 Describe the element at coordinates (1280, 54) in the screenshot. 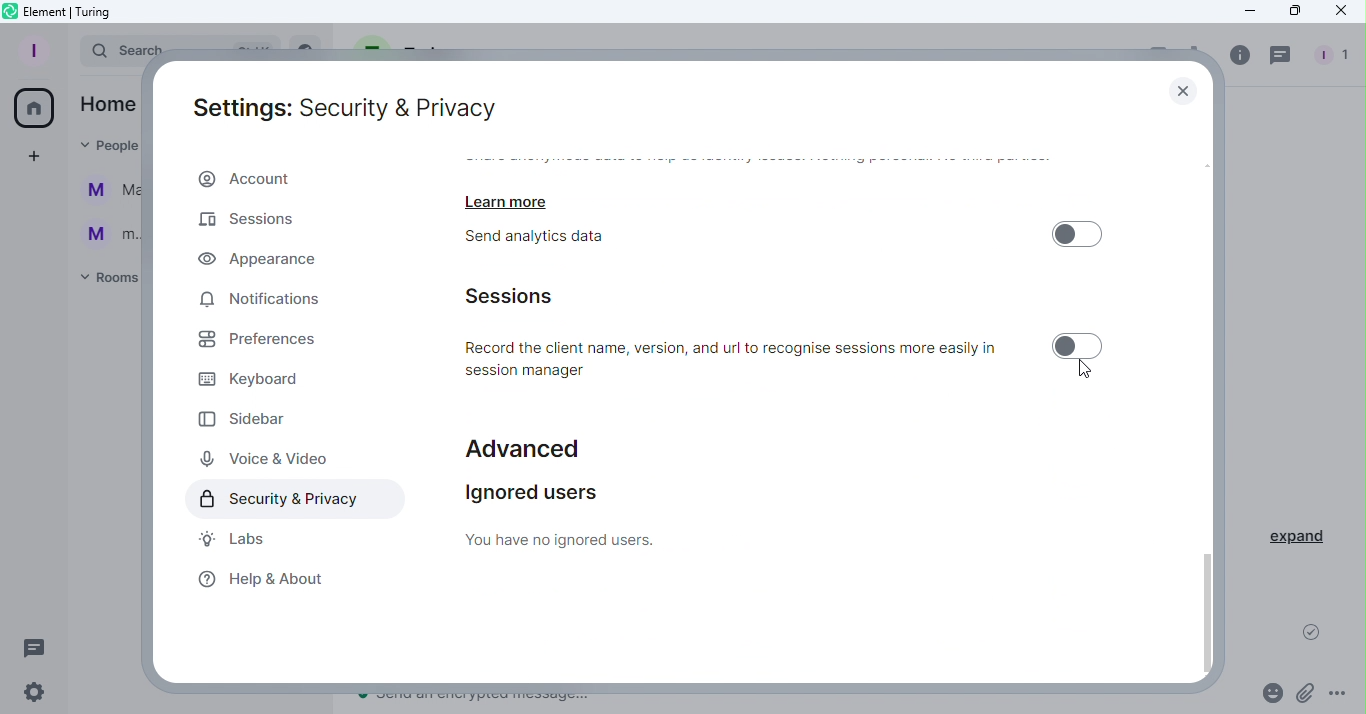

I see `Threads` at that location.